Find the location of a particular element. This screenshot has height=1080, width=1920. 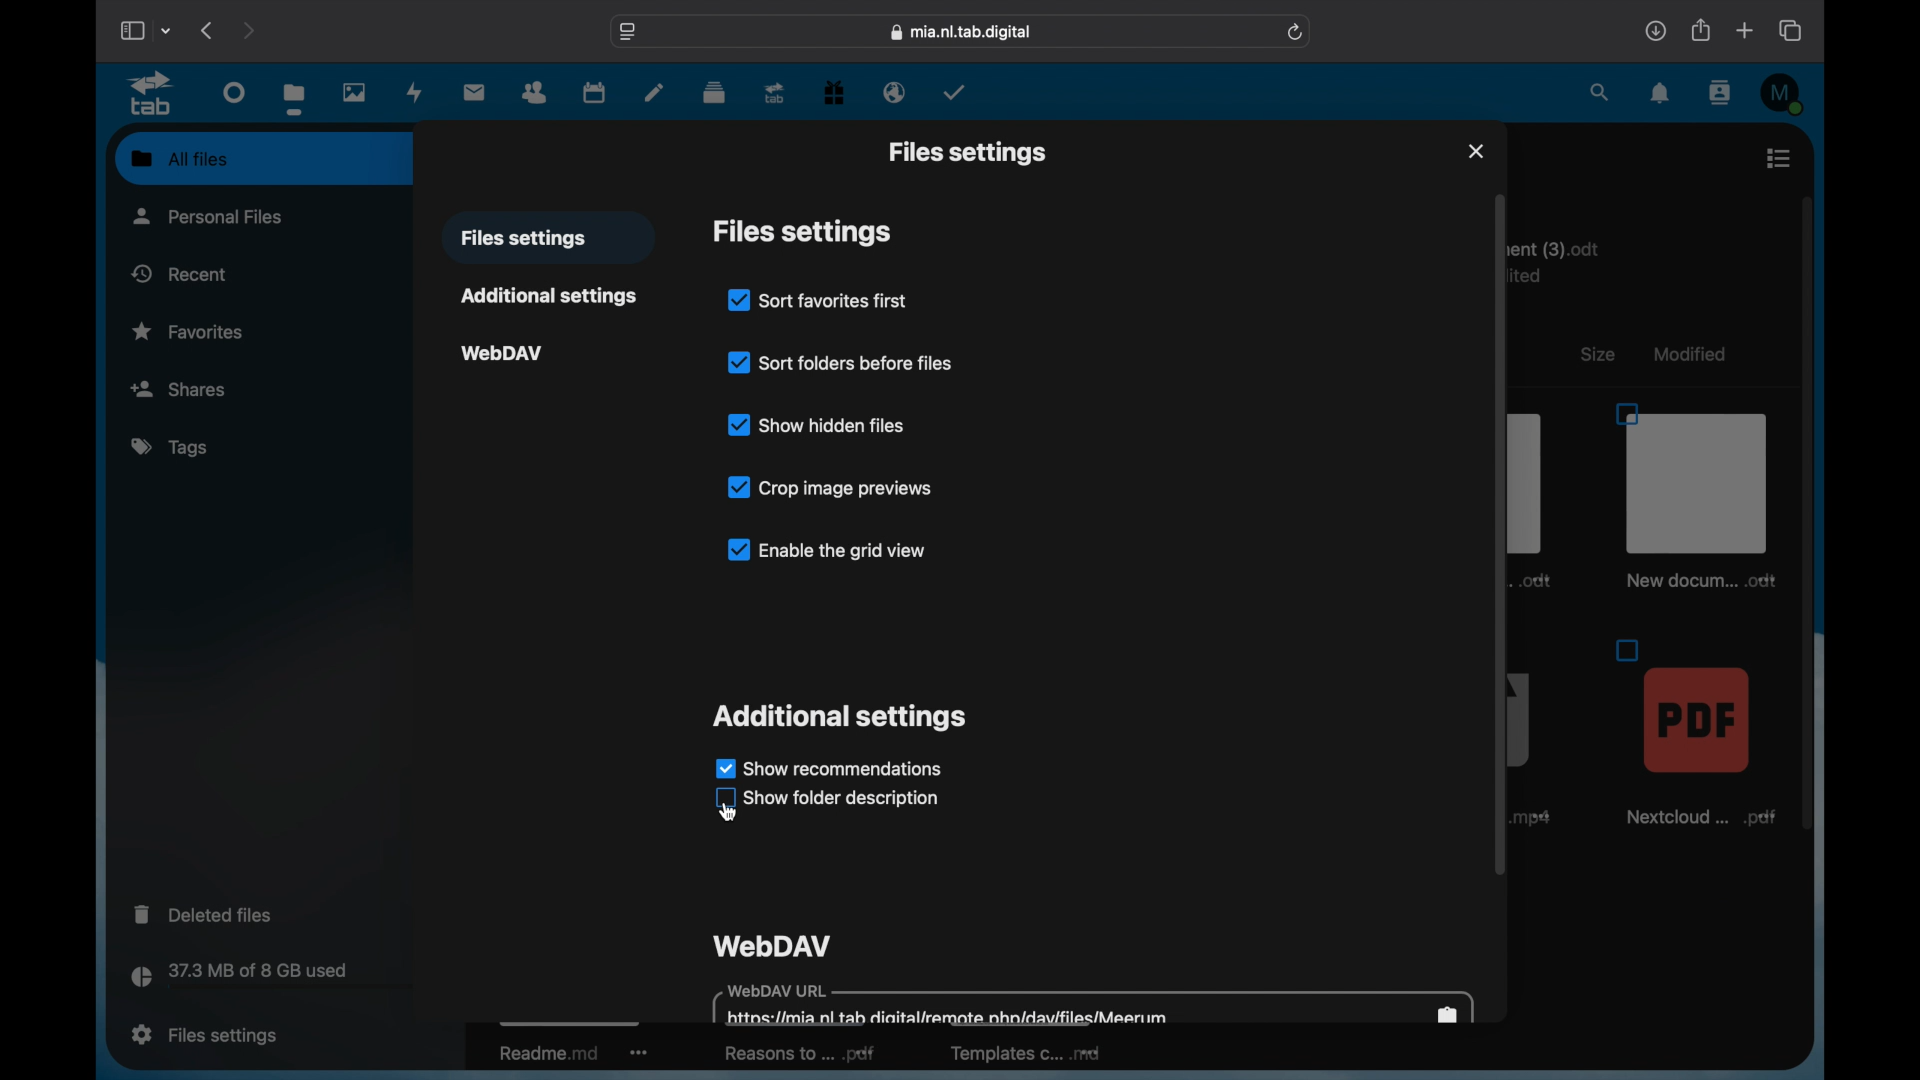

modified is located at coordinates (1693, 354).